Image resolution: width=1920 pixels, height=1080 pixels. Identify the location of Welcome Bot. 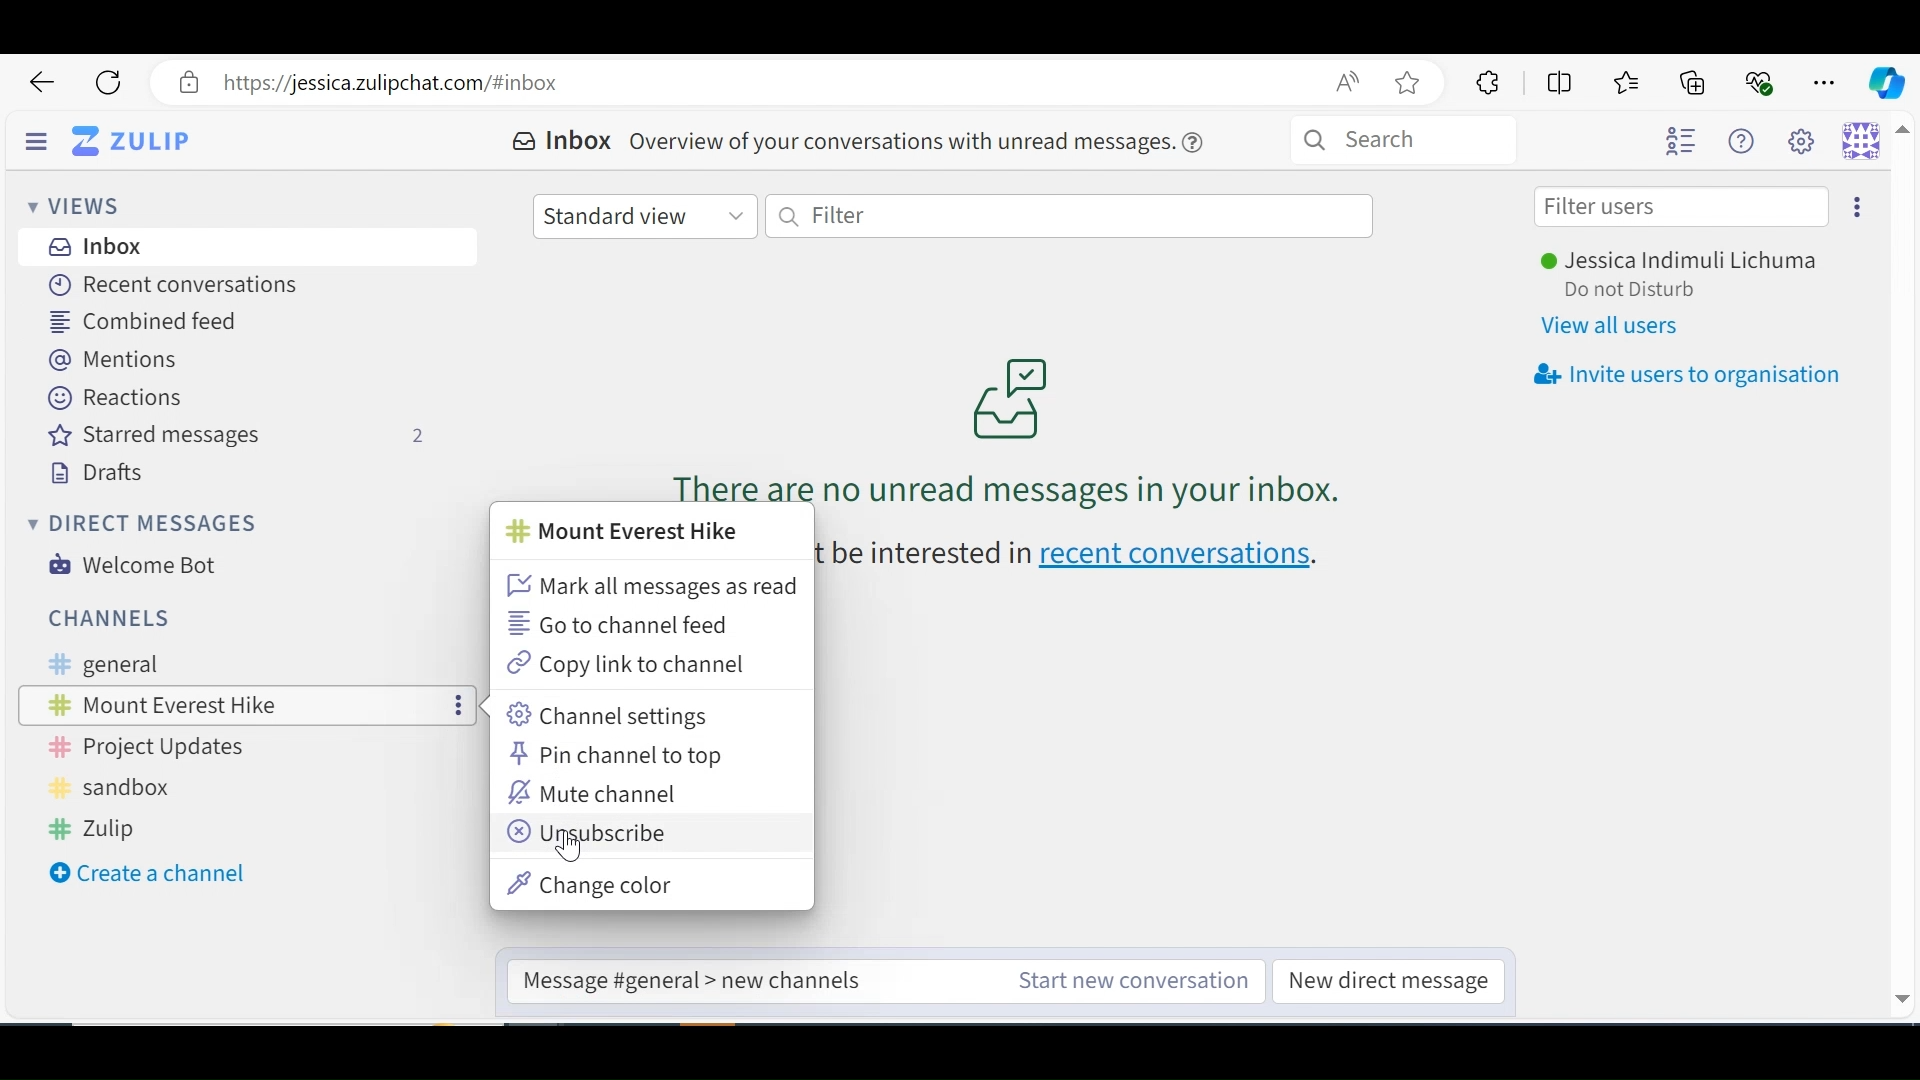
(134, 565).